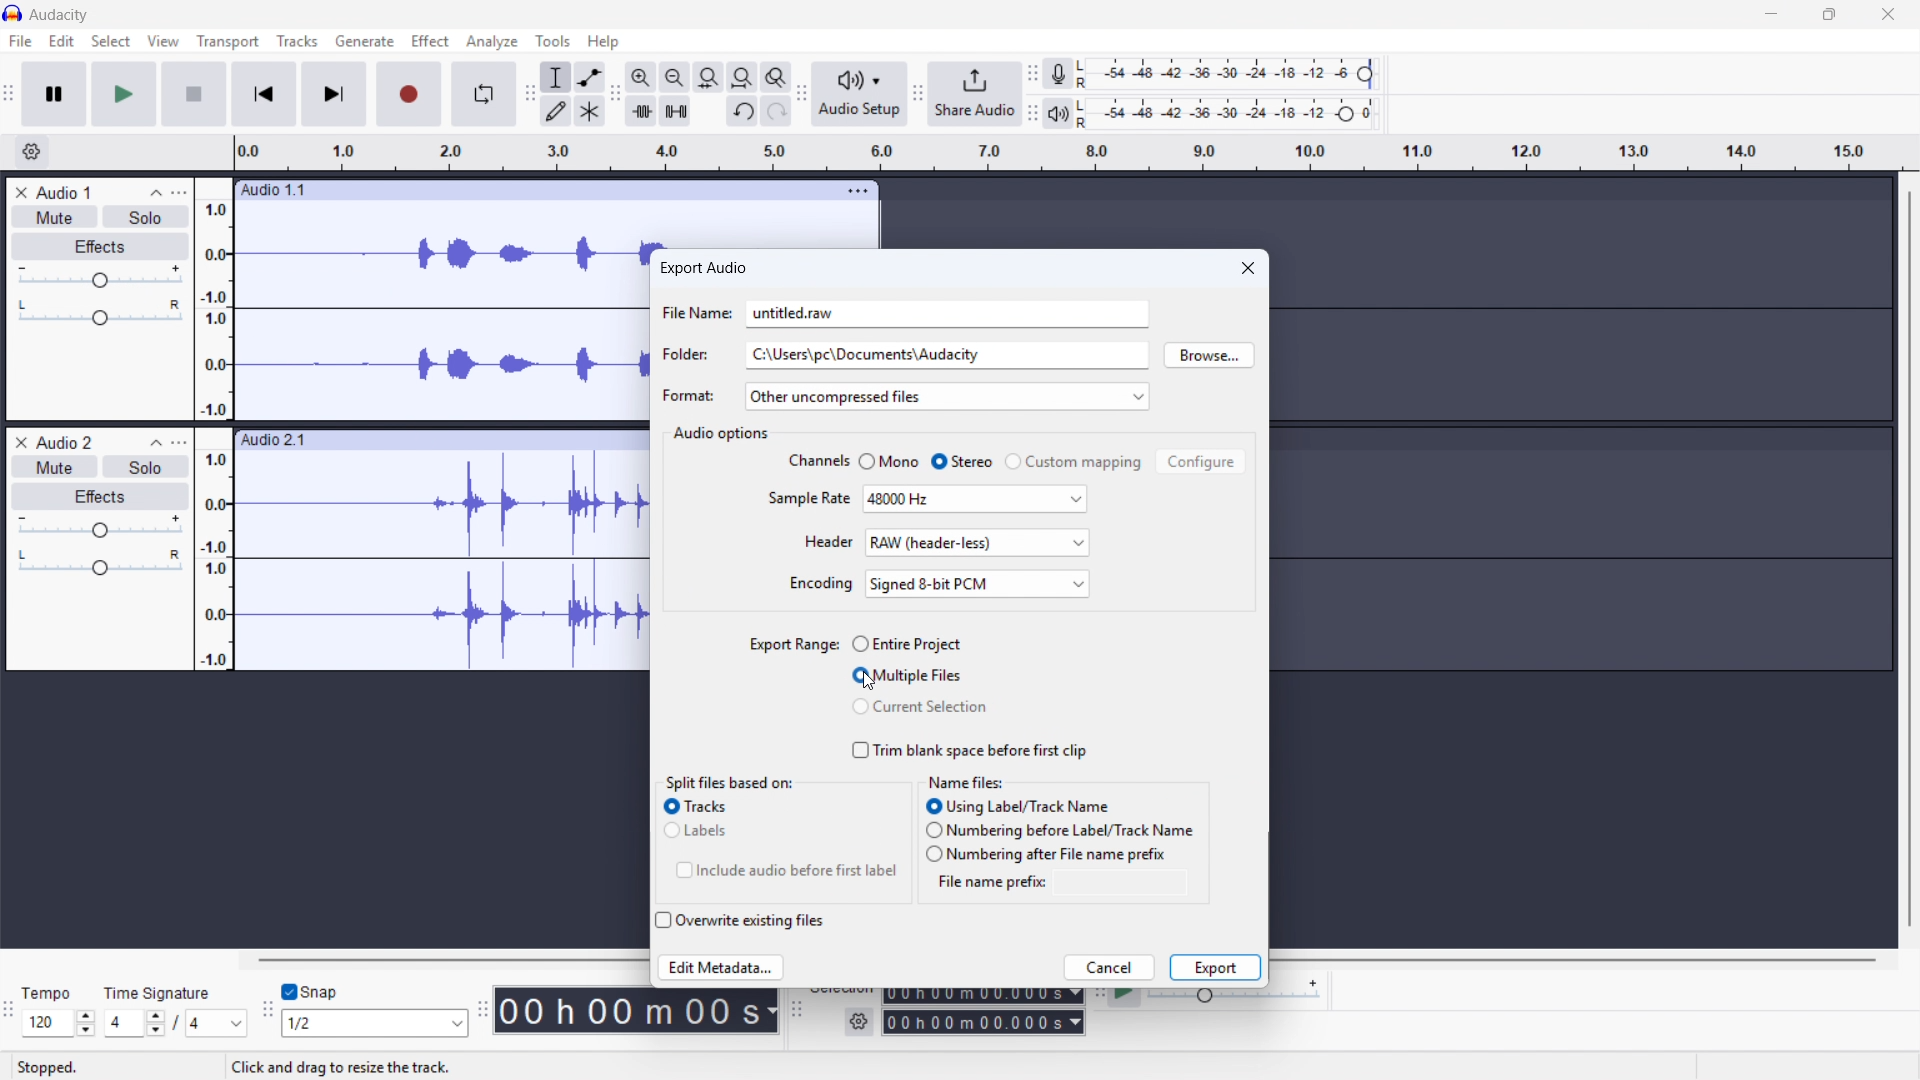 This screenshot has width=1920, height=1080. Describe the element at coordinates (689, 355) in the screenshot. I see `folder` at that location.